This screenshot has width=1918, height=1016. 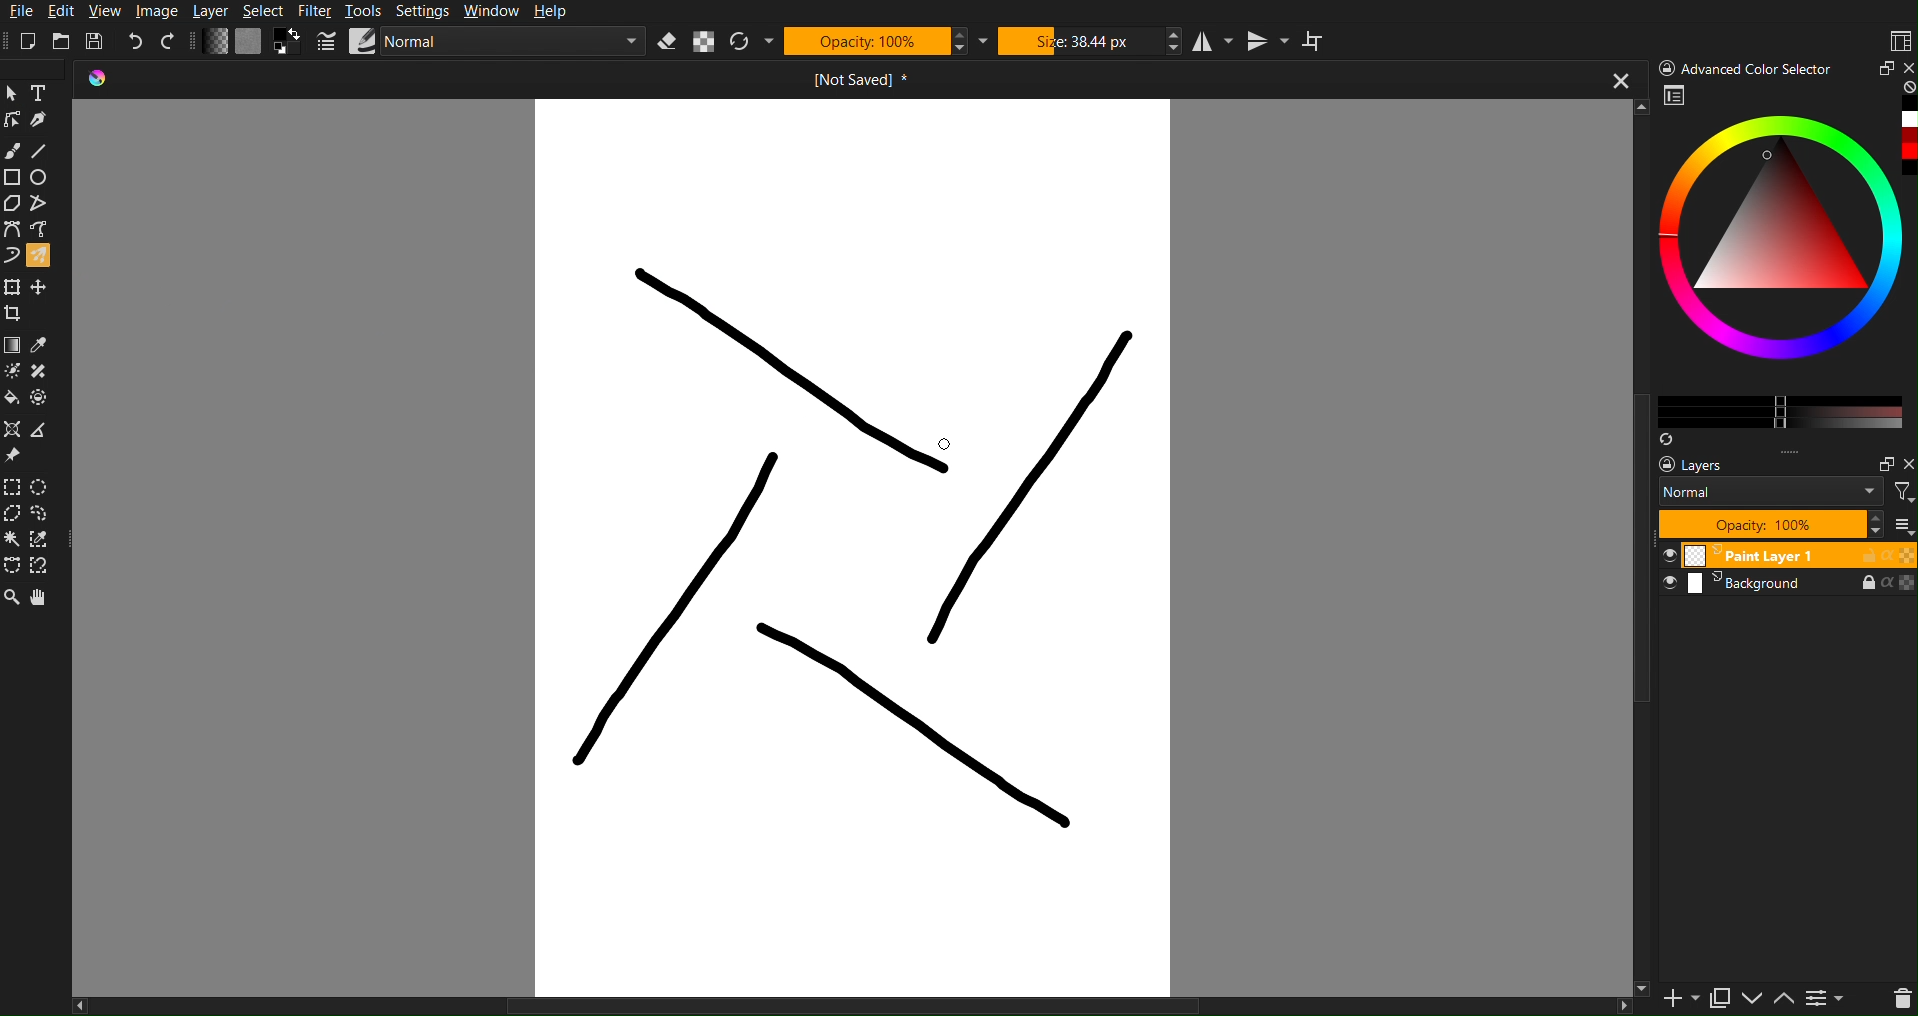 What do you see at coordinates (45, 402) in the screenshot?
I see `Color Pallet` at bounding box center [45, 402].